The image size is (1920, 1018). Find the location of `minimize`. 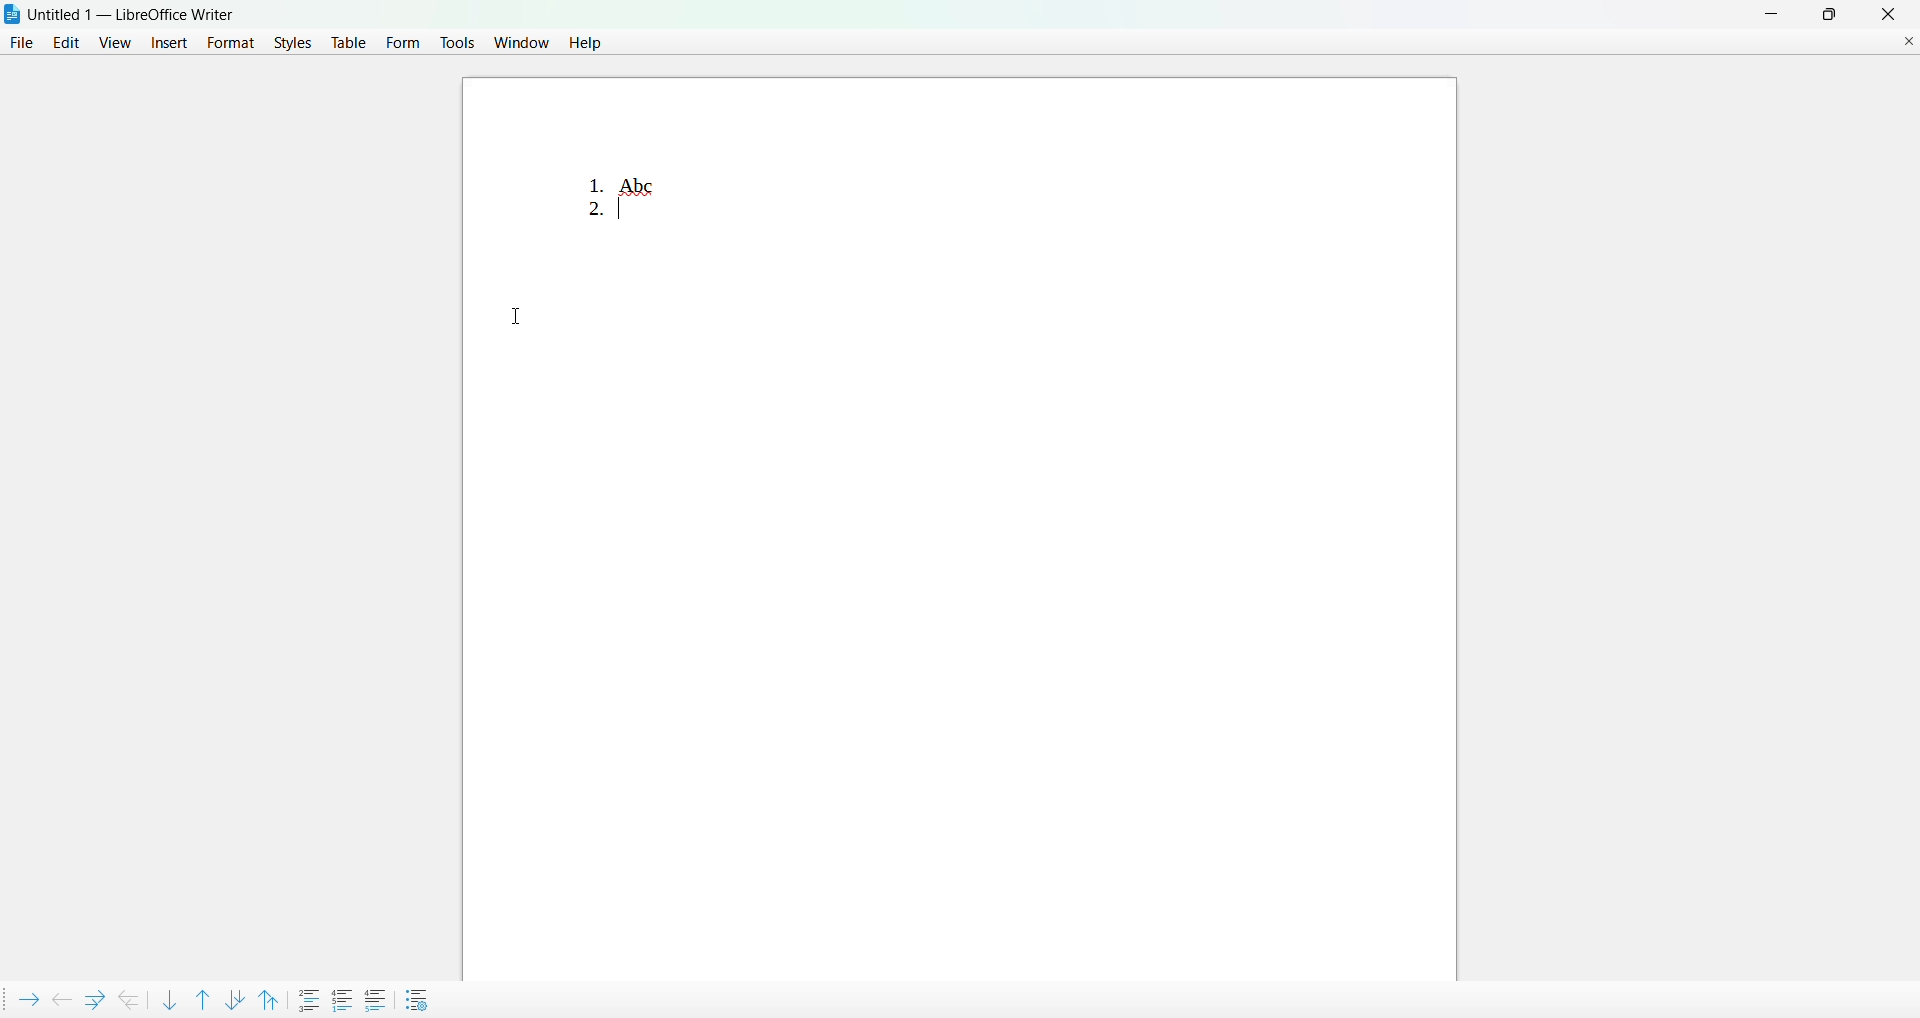

minimize is located at coordinates (1766, 13).